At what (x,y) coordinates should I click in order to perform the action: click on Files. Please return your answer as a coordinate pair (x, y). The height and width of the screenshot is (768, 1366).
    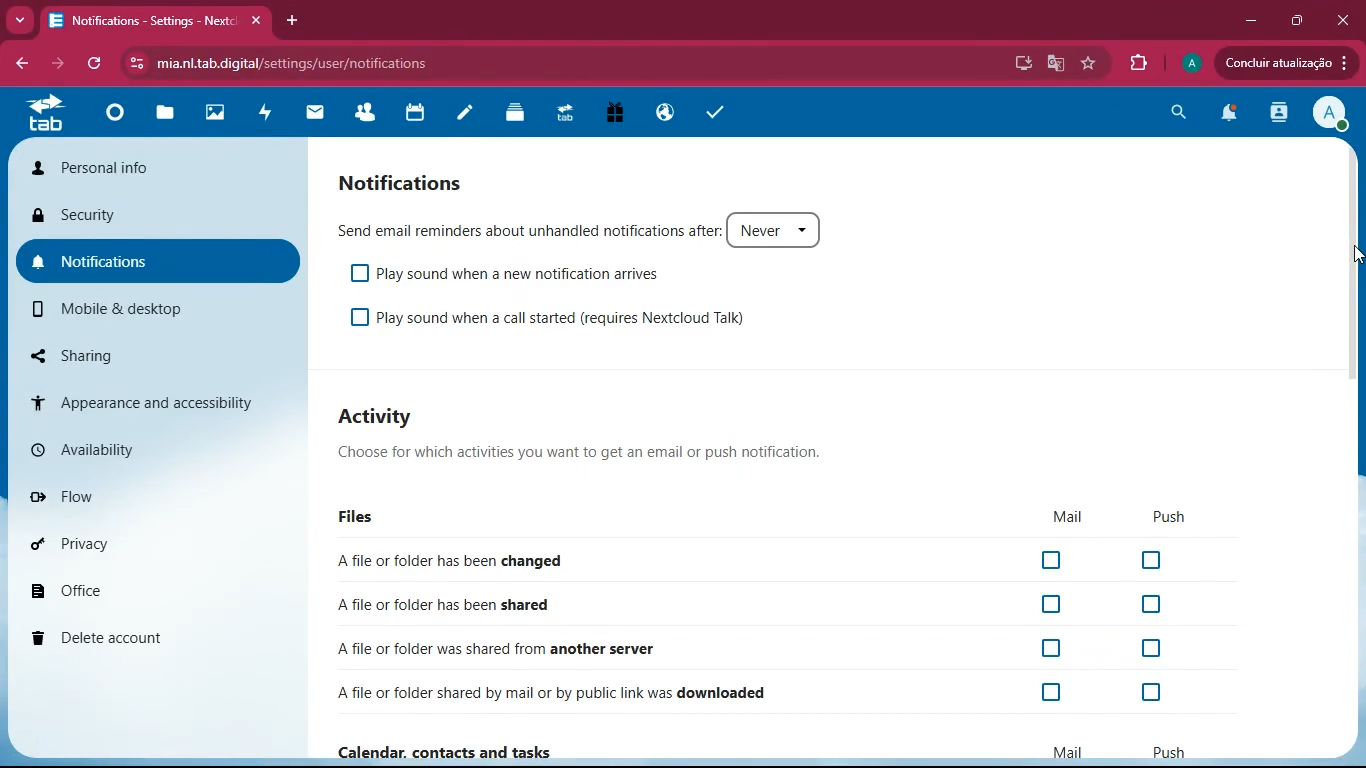
    Looking at the image, I should click on (772, 519).